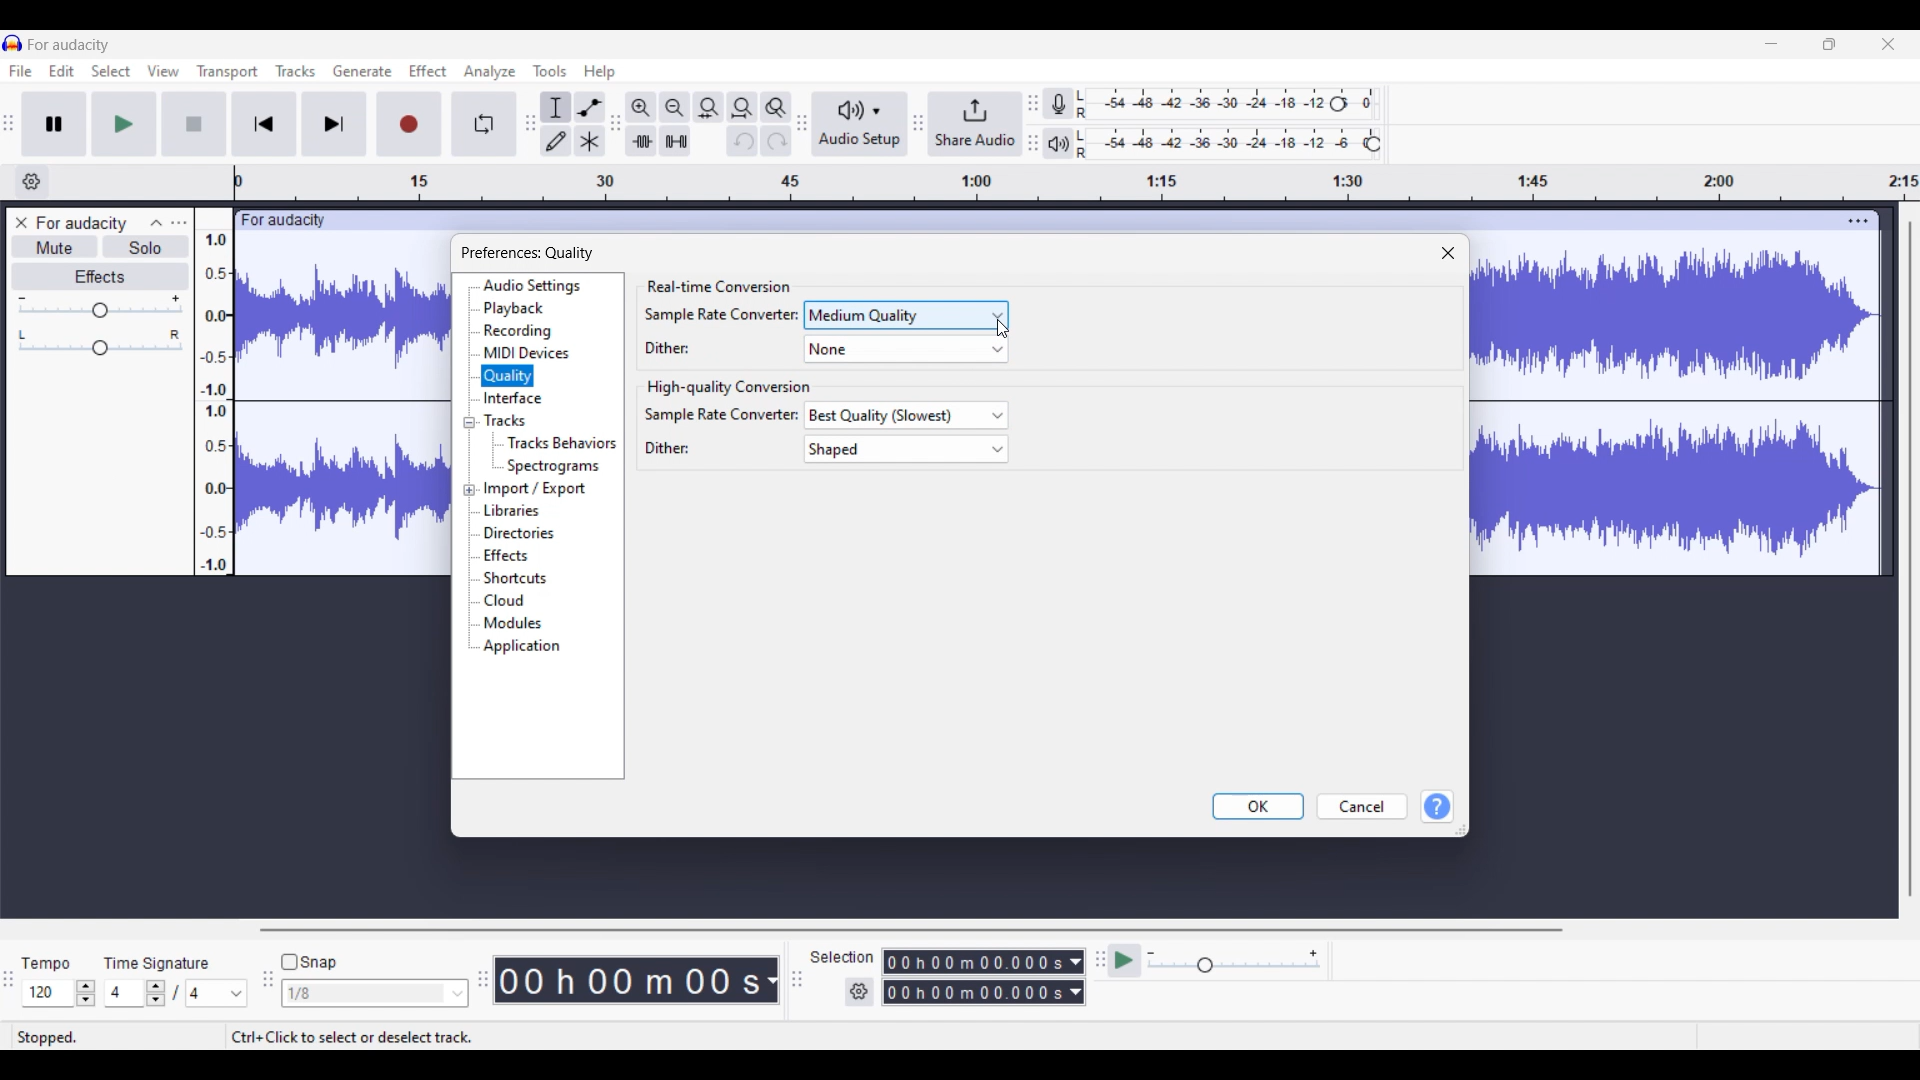 The image size is (1920, 1080). Describe the element at coordinates (100, 348) in the screenshot. I see `Header to change pan` at that location.